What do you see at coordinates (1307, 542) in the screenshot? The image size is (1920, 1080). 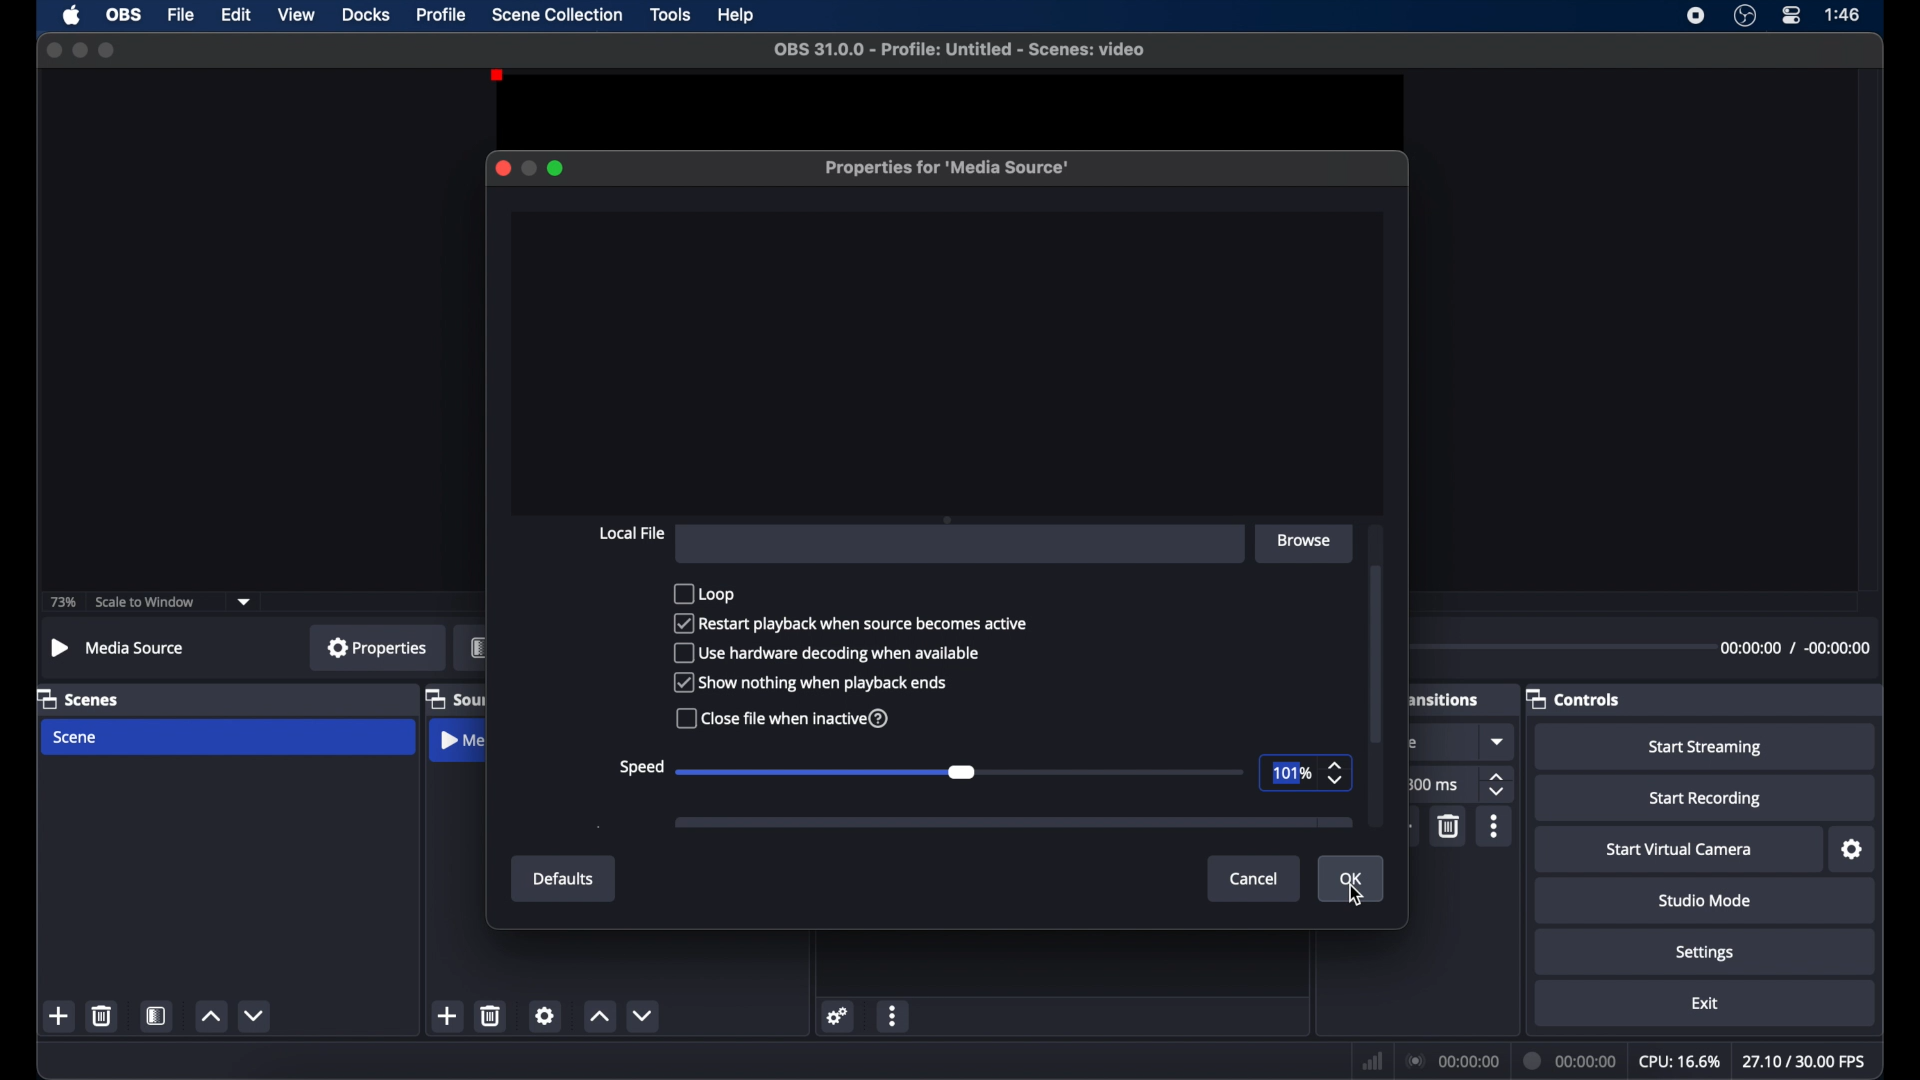 I see `browse` at bounding box center [1307, 542].